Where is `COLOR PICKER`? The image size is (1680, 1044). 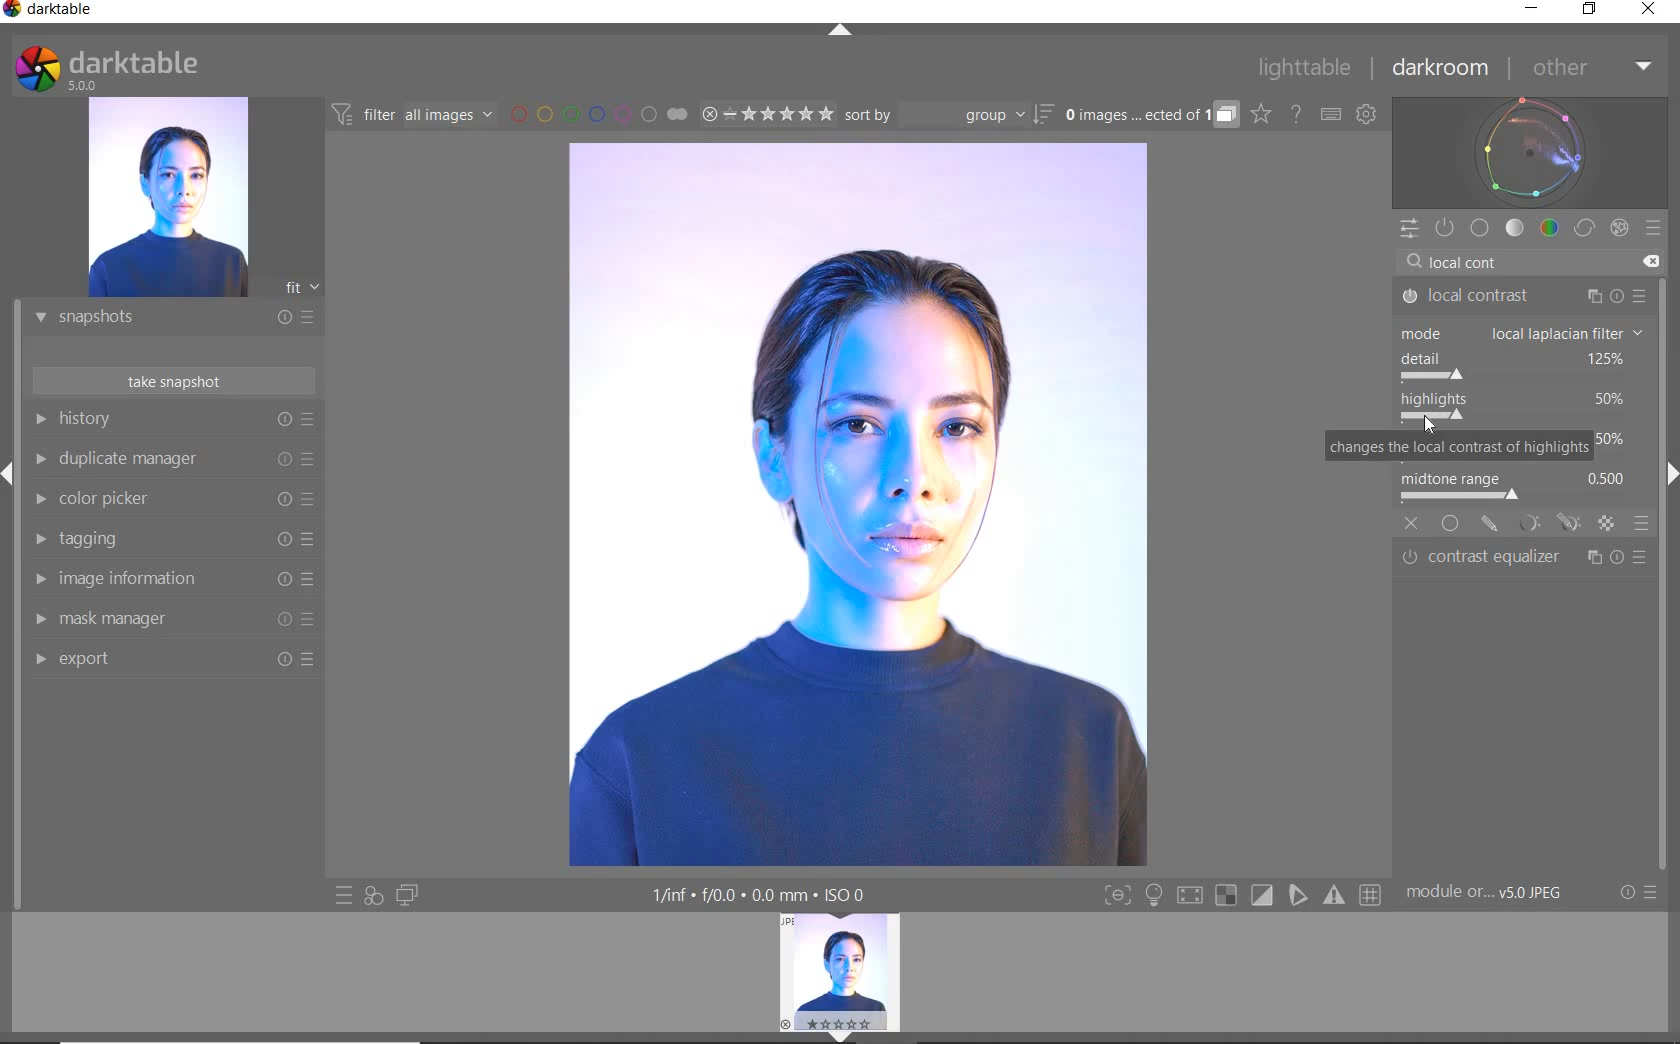
COLOR PICKER is located at coordinates (170, 500).